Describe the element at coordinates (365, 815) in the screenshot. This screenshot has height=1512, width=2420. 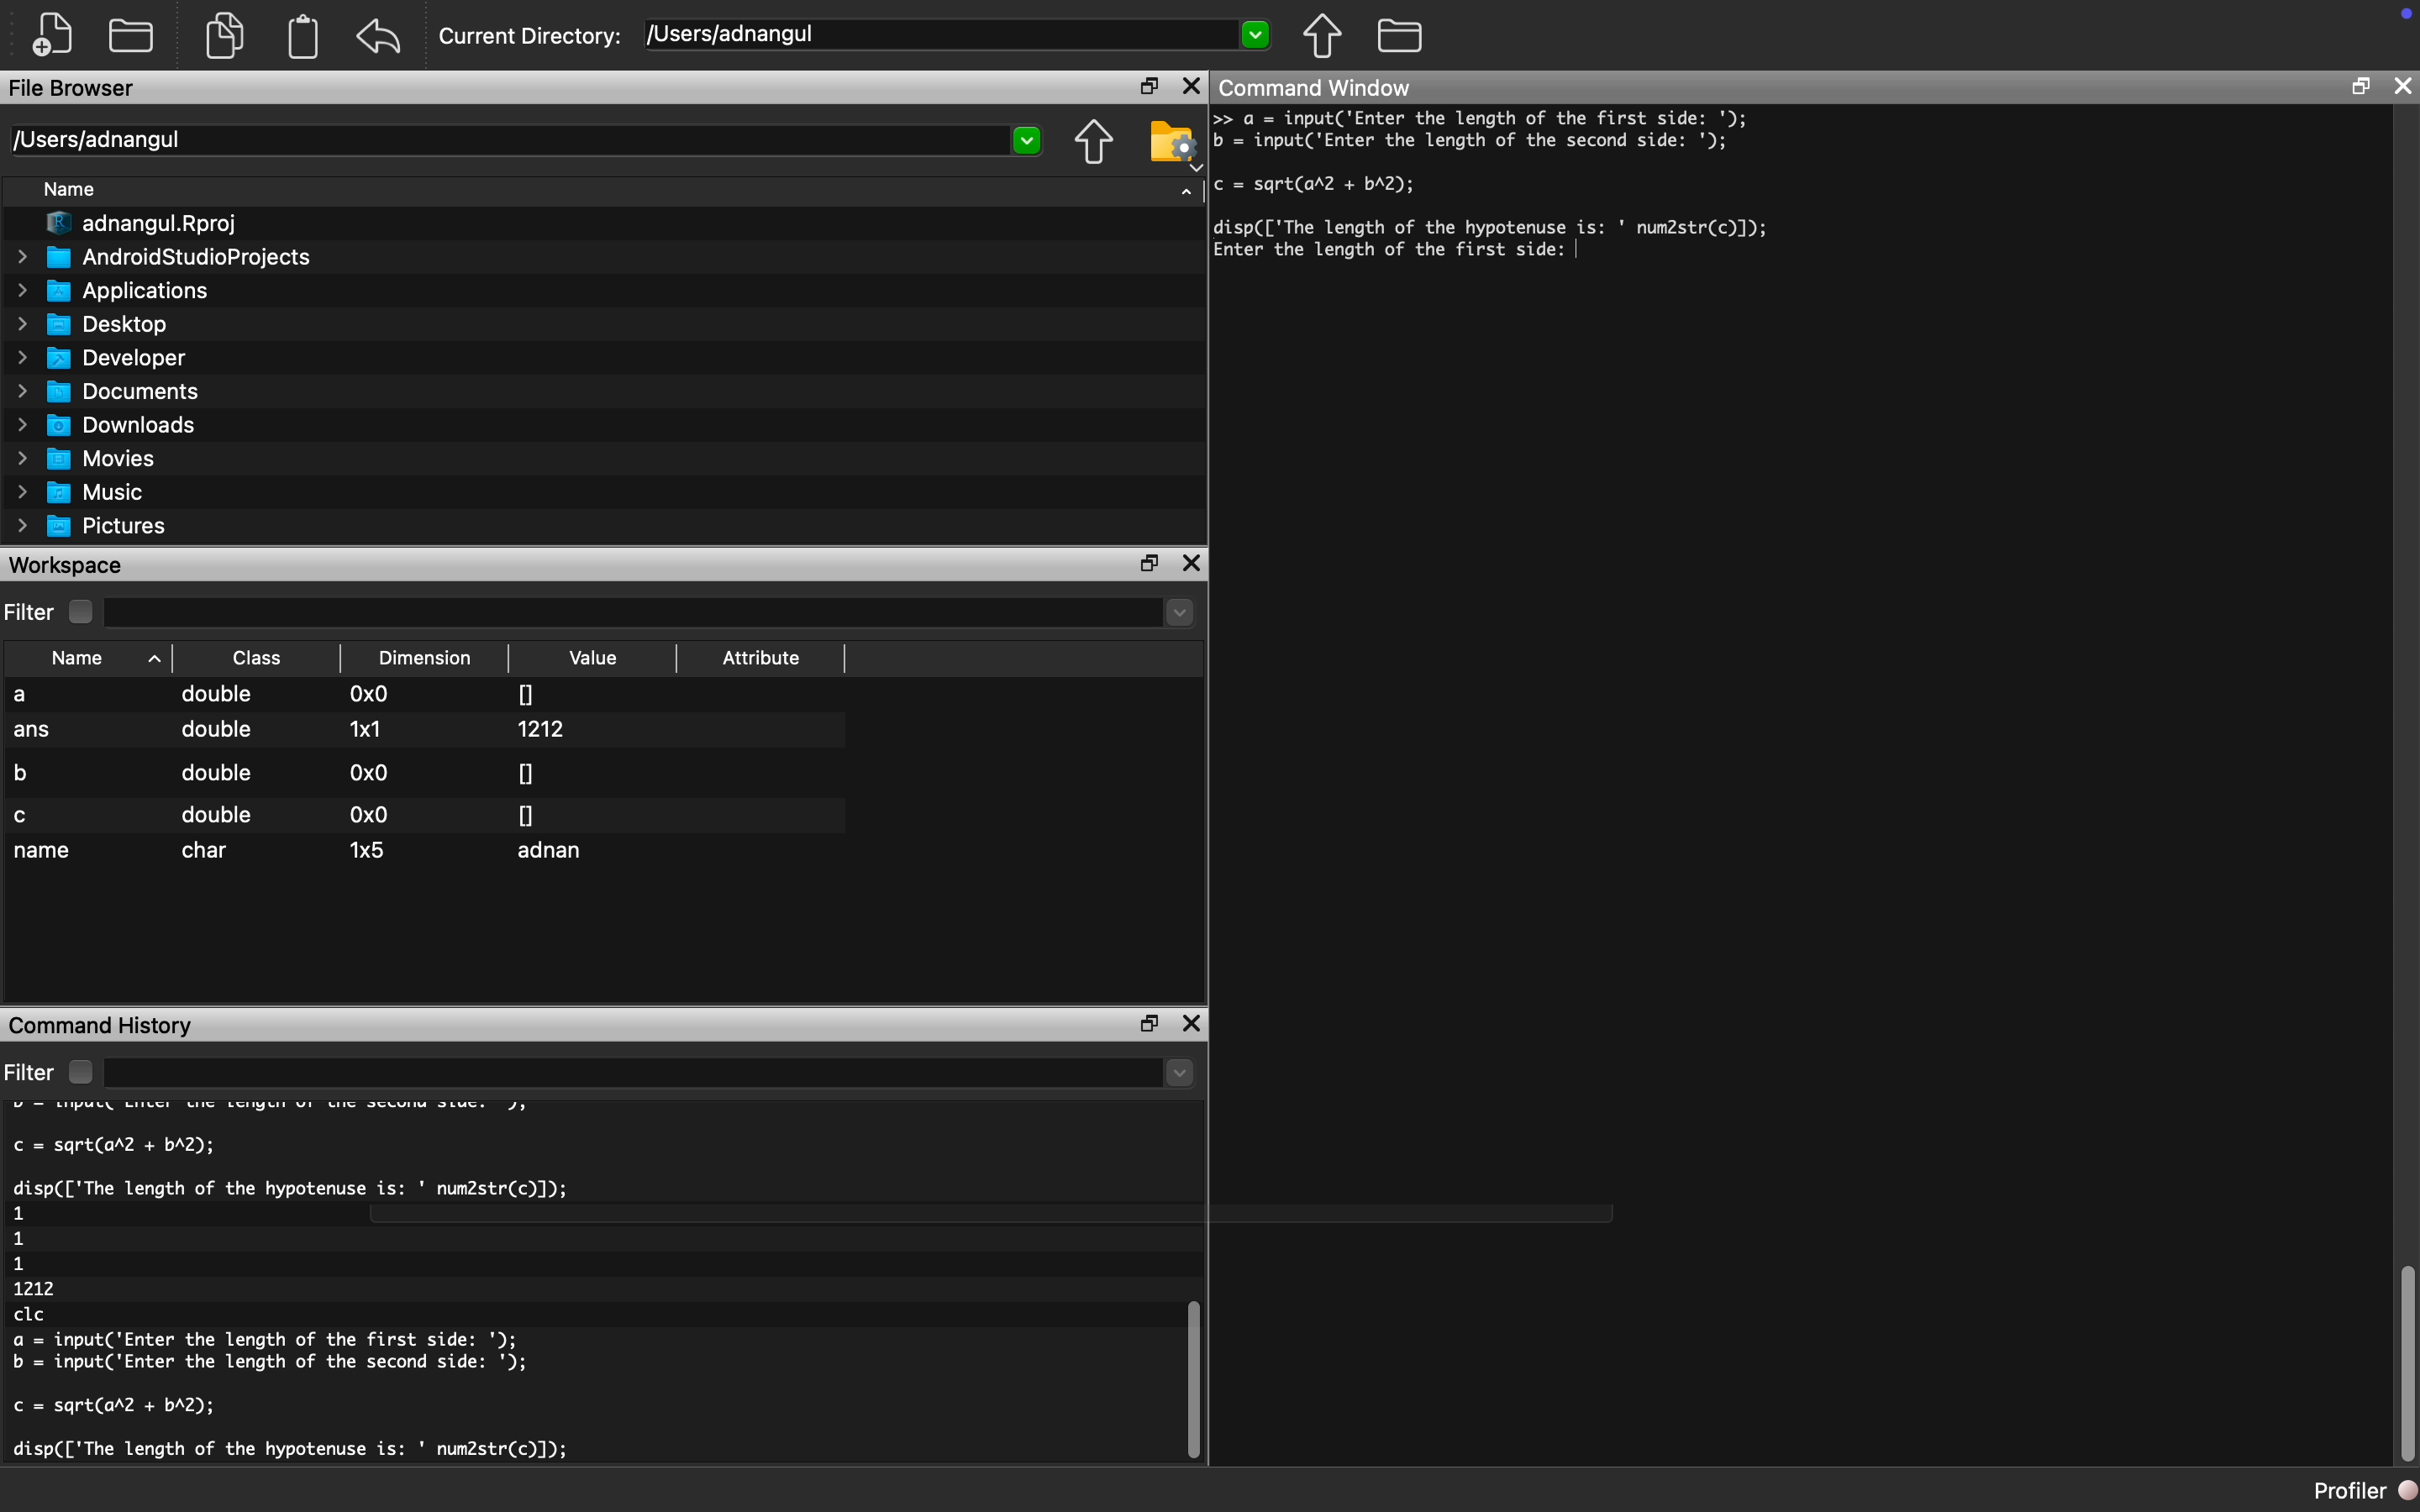
I see `0x0` at that location.